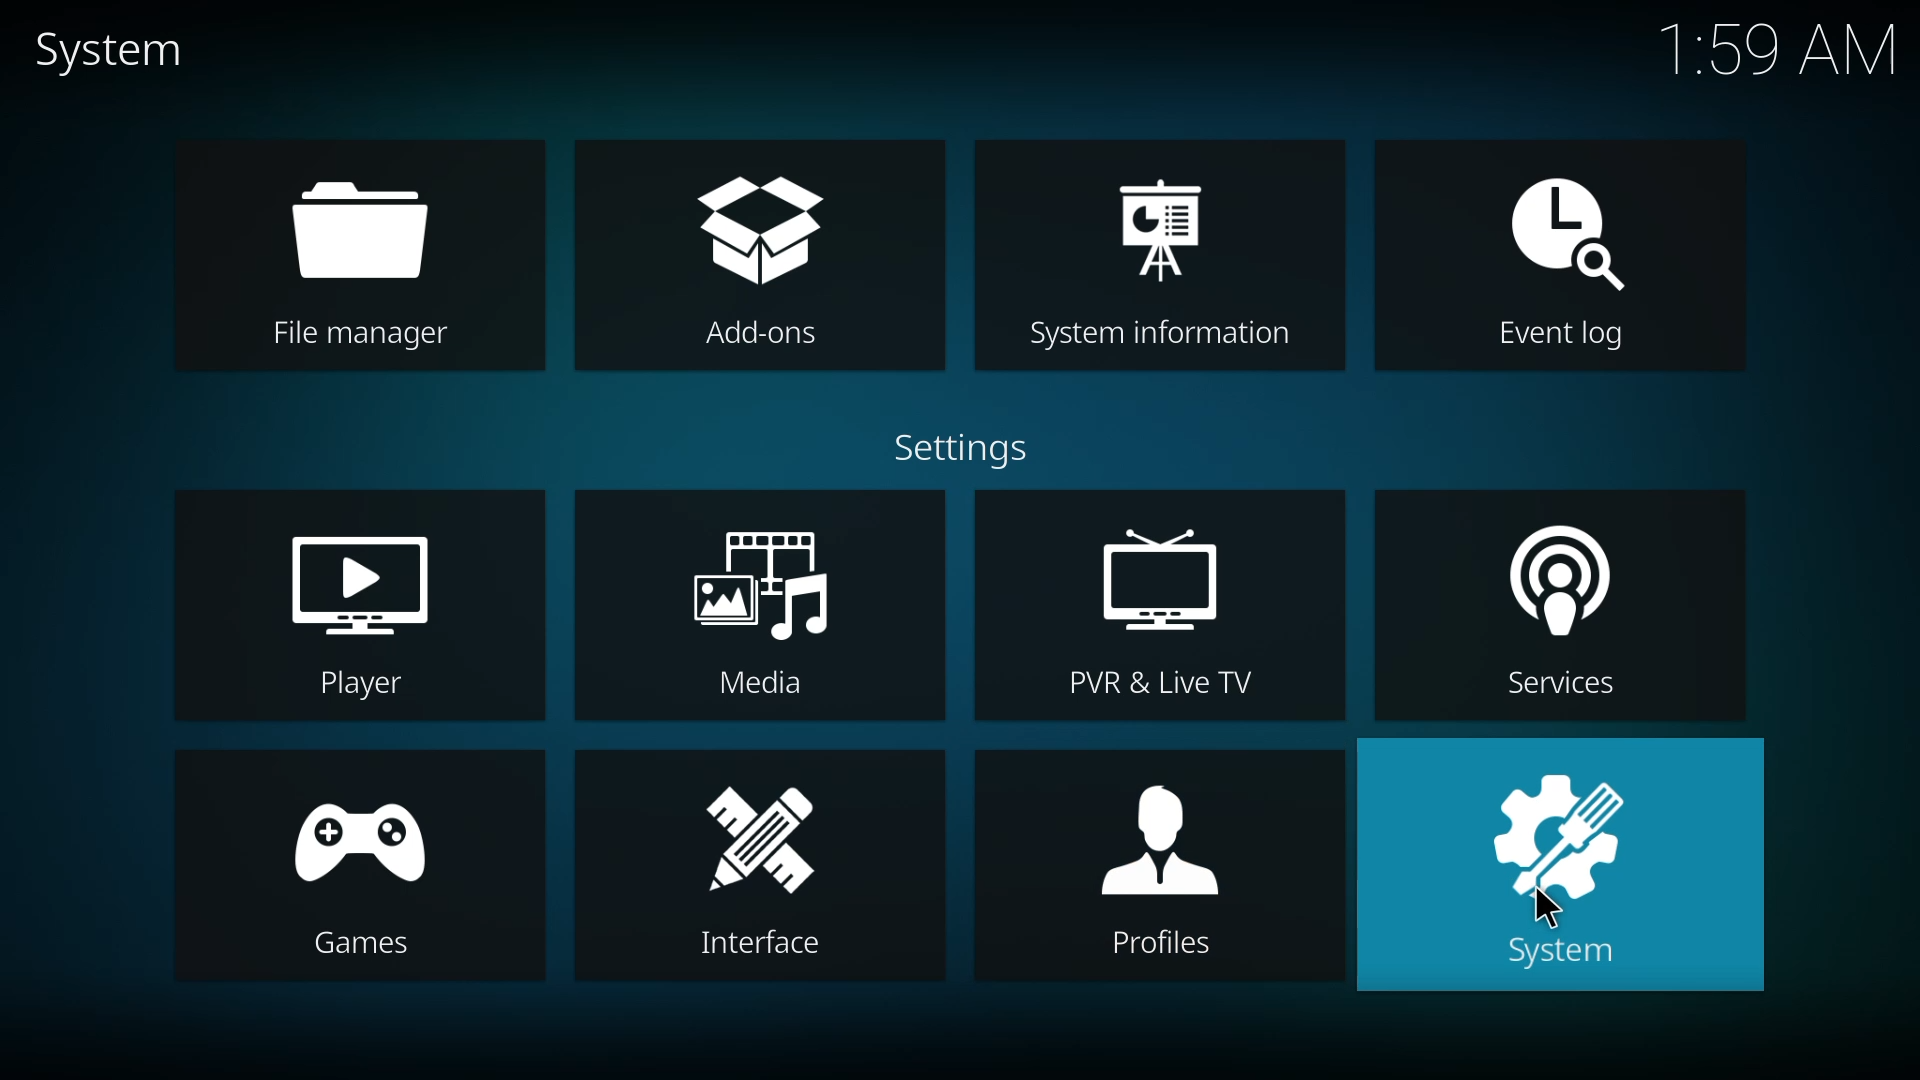  What do you see at coordinates (1545, 908) in the screenshot?
I see `cursor` at bounding box center [1545, 908].